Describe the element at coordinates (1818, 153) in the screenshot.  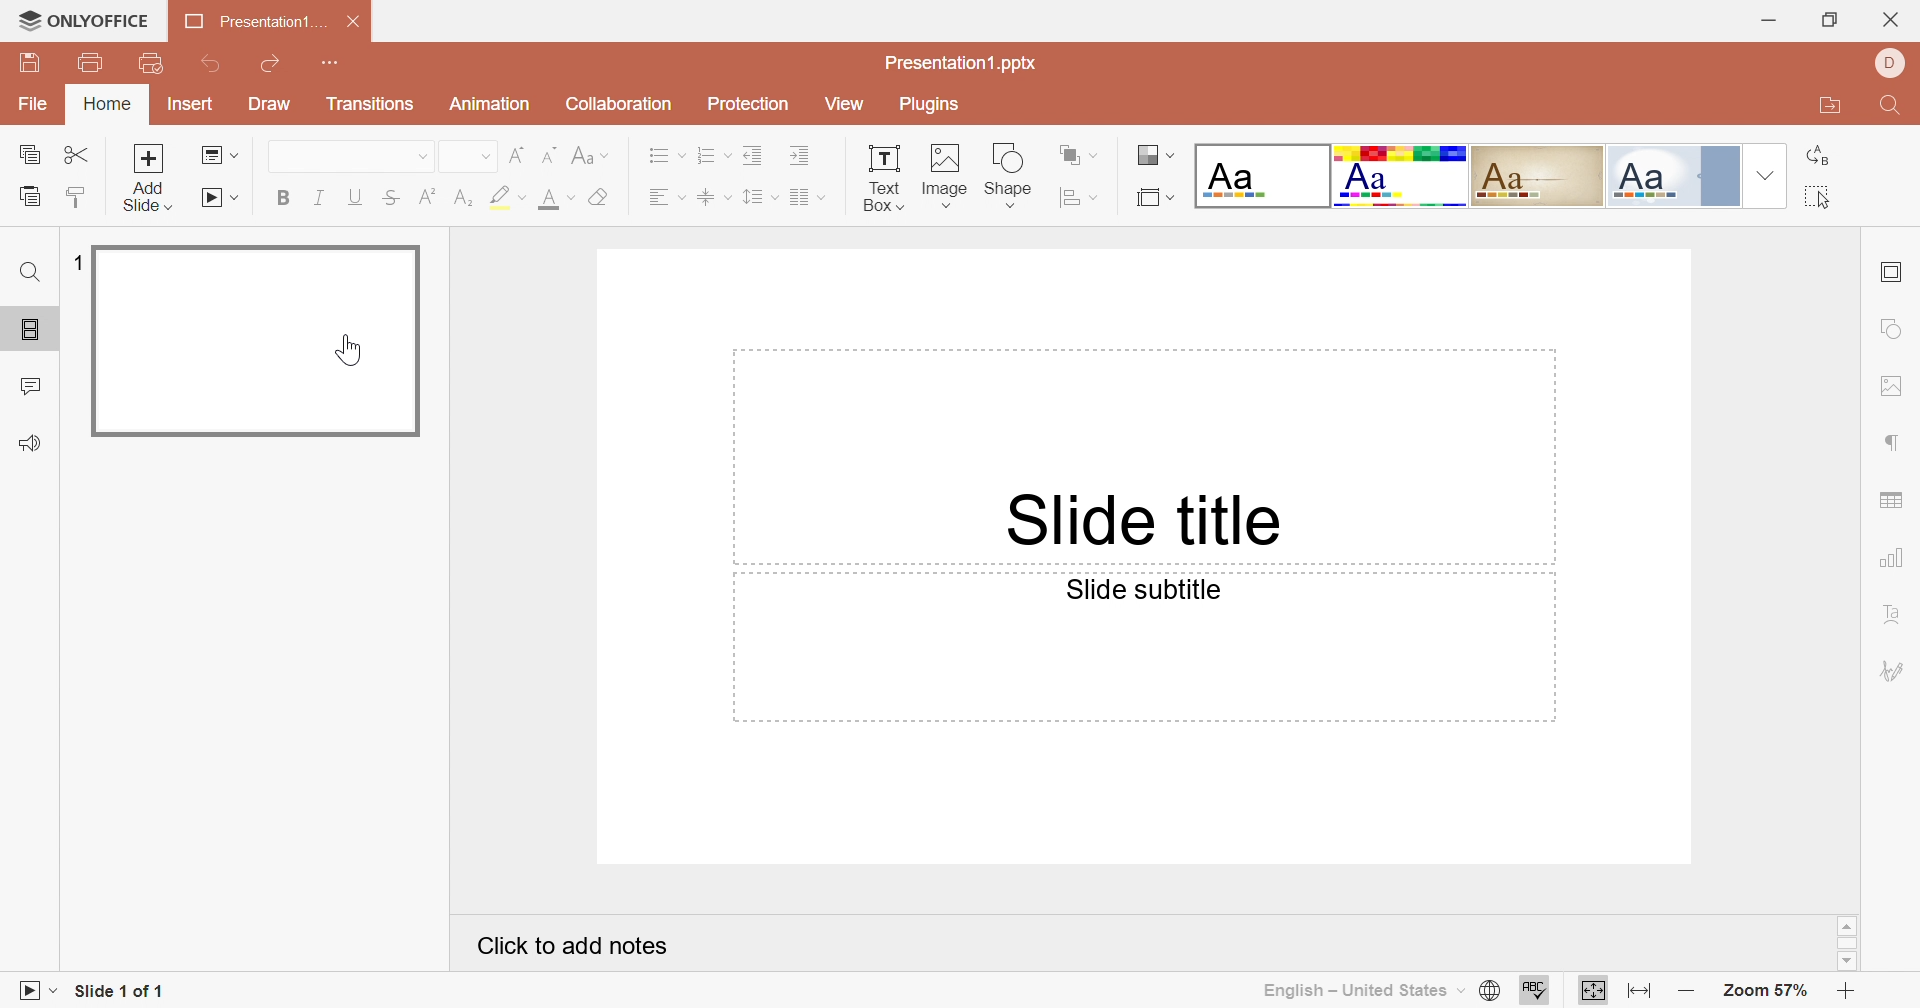
I see `Replace` at that location.